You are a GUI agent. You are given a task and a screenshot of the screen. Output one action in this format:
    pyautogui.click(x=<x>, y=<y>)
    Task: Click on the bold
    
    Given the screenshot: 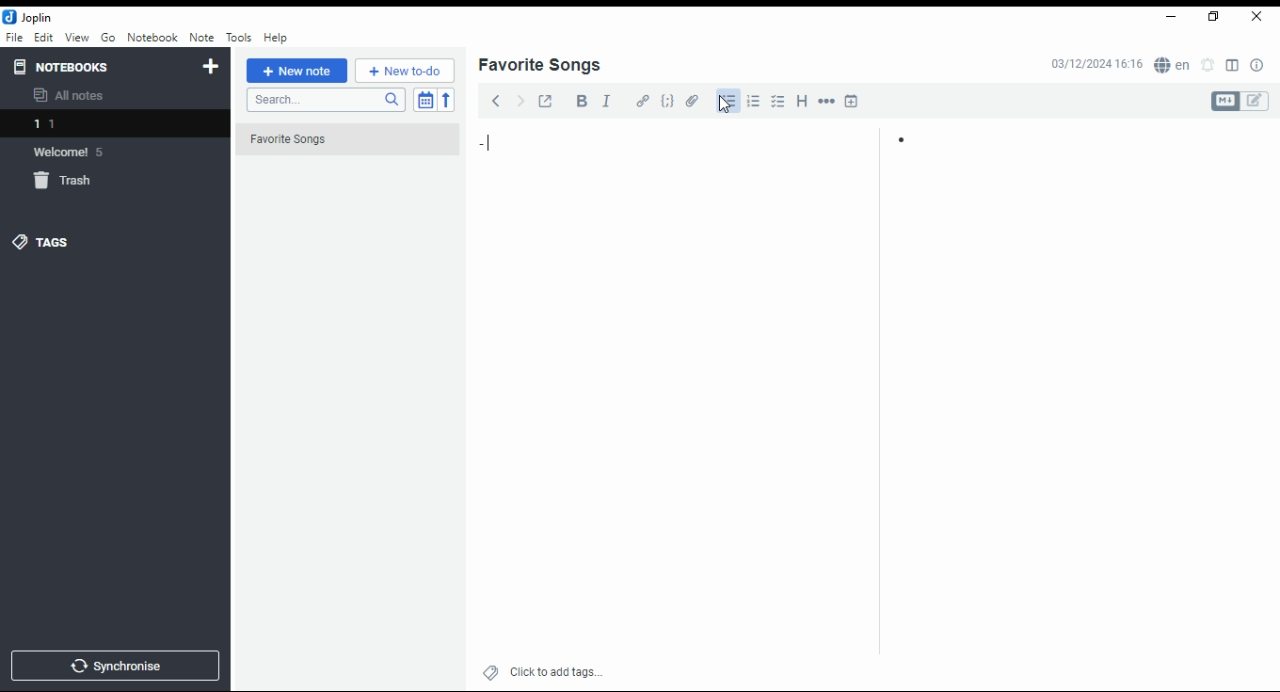 What is the action you would take?
    pyautogui.click(x=581, y=101)
    